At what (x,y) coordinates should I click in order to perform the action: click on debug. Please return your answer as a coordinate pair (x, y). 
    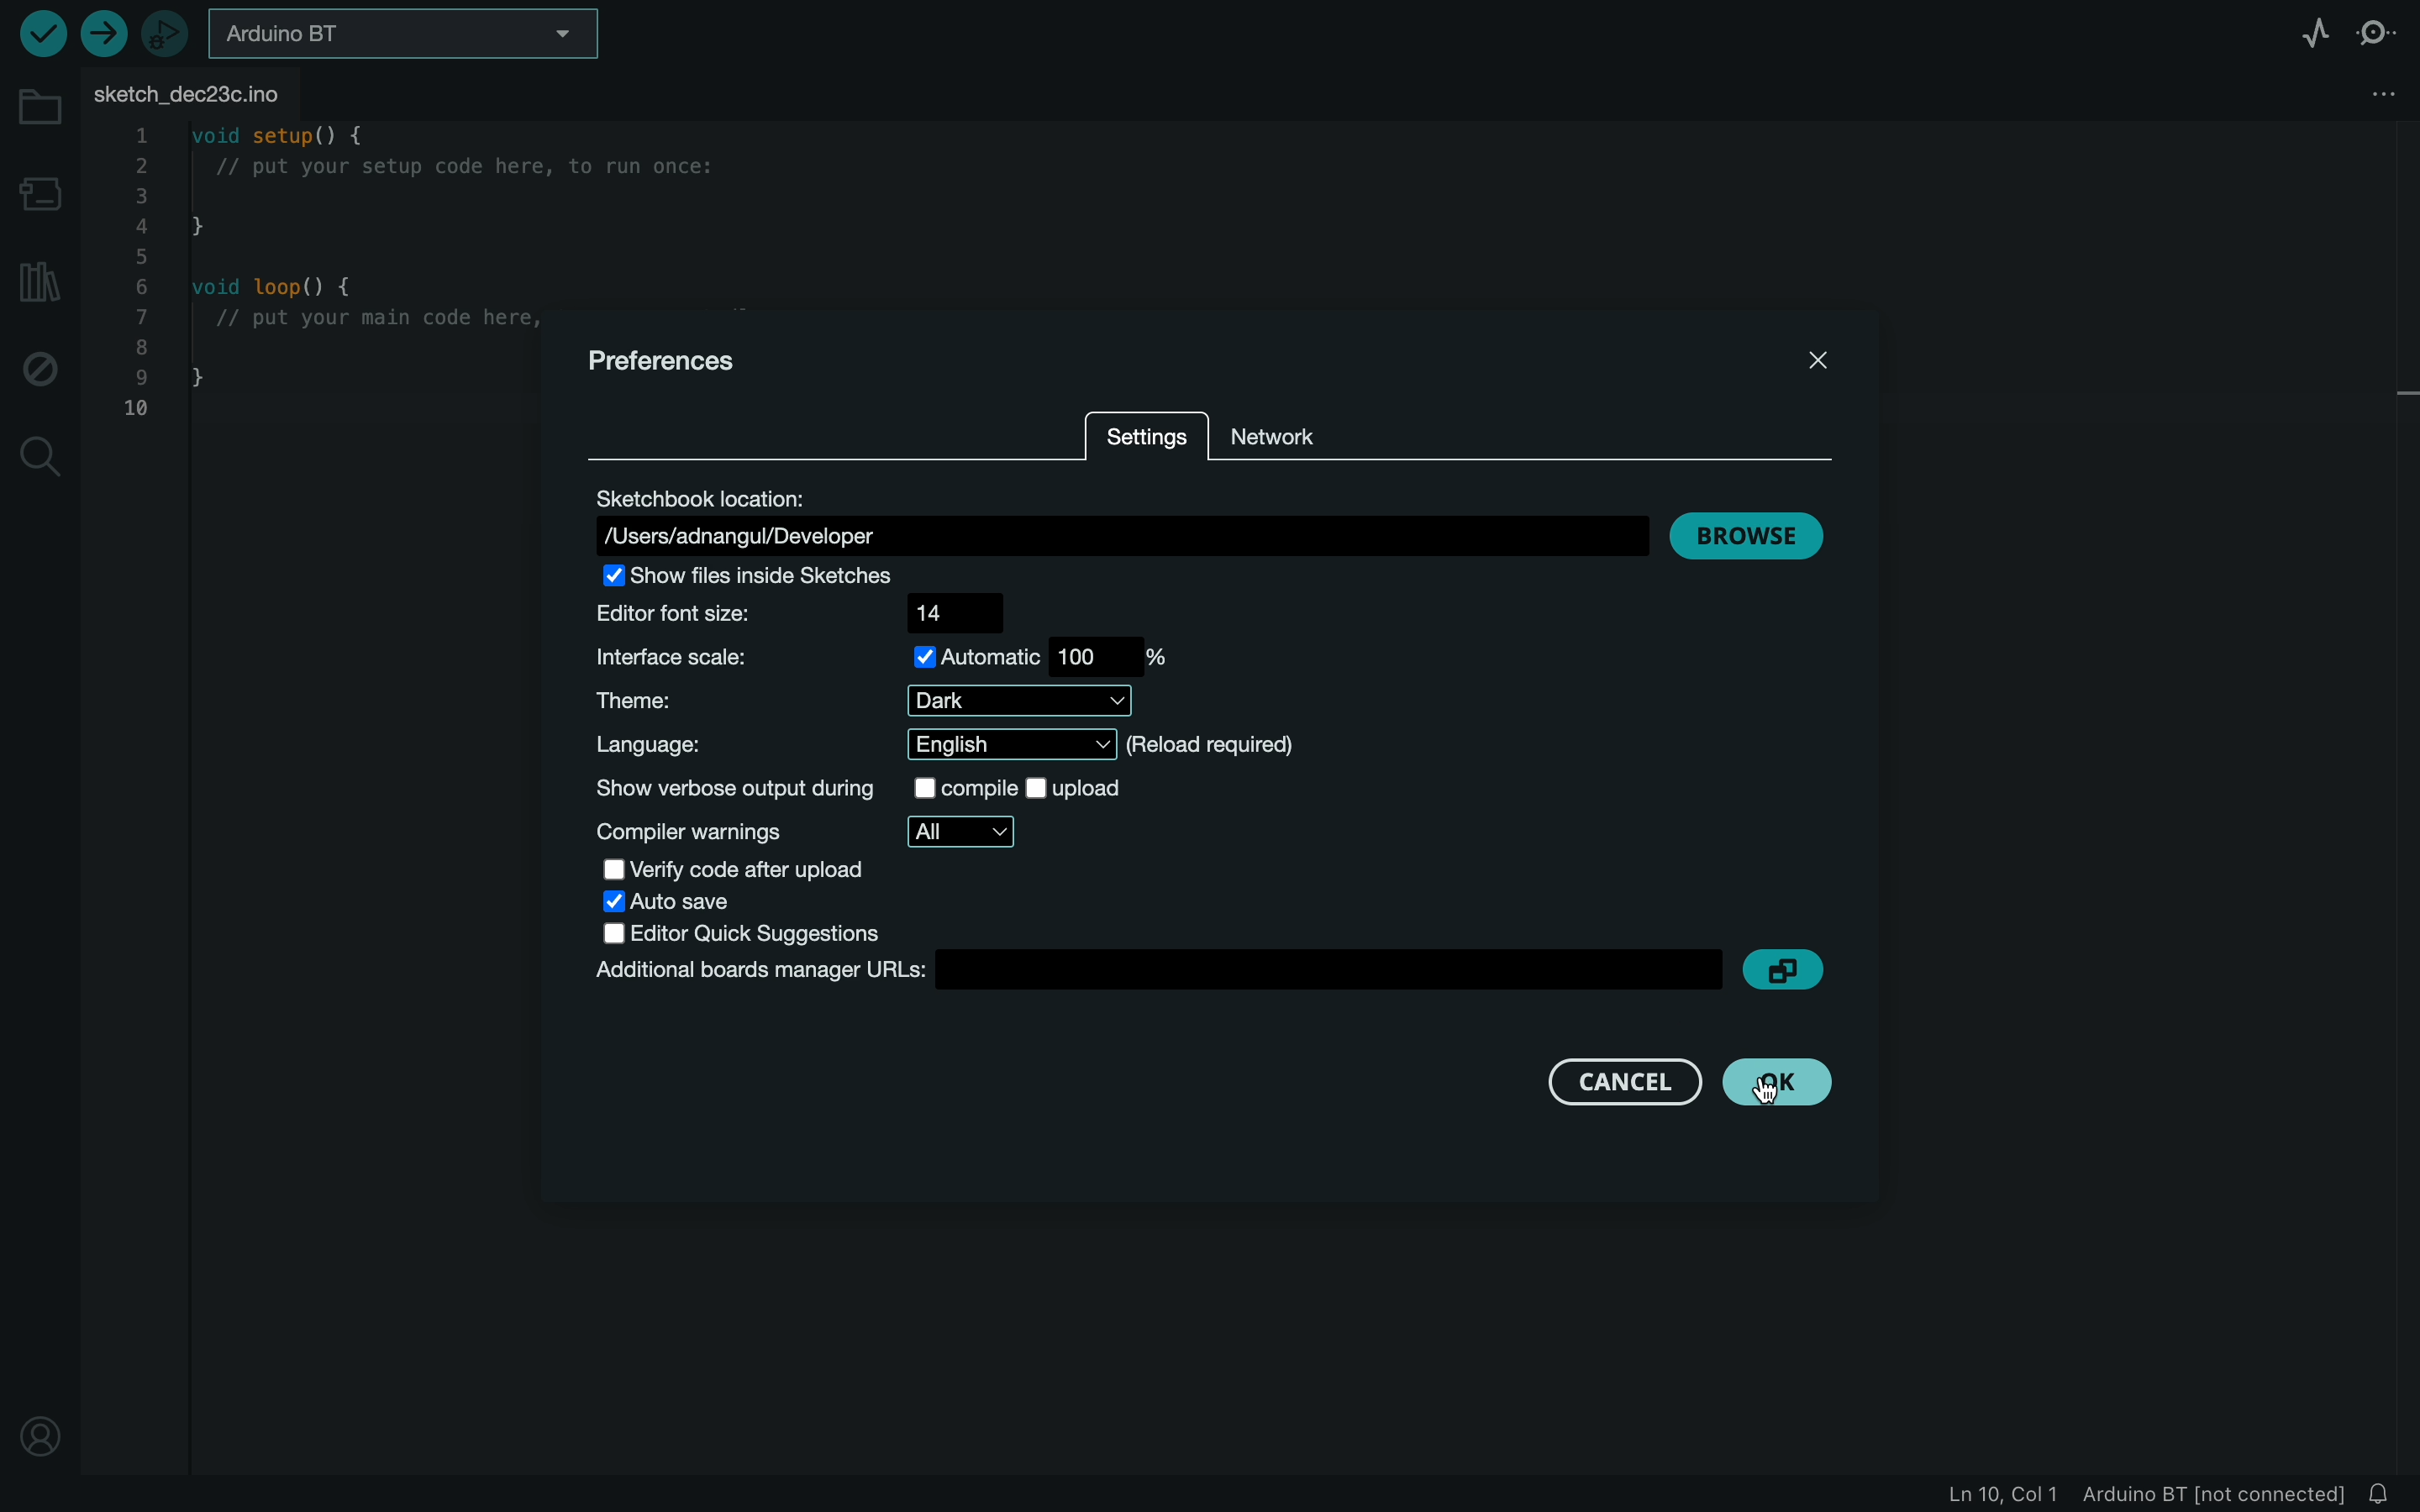
    Looking at the image, I should click on (40, 366).